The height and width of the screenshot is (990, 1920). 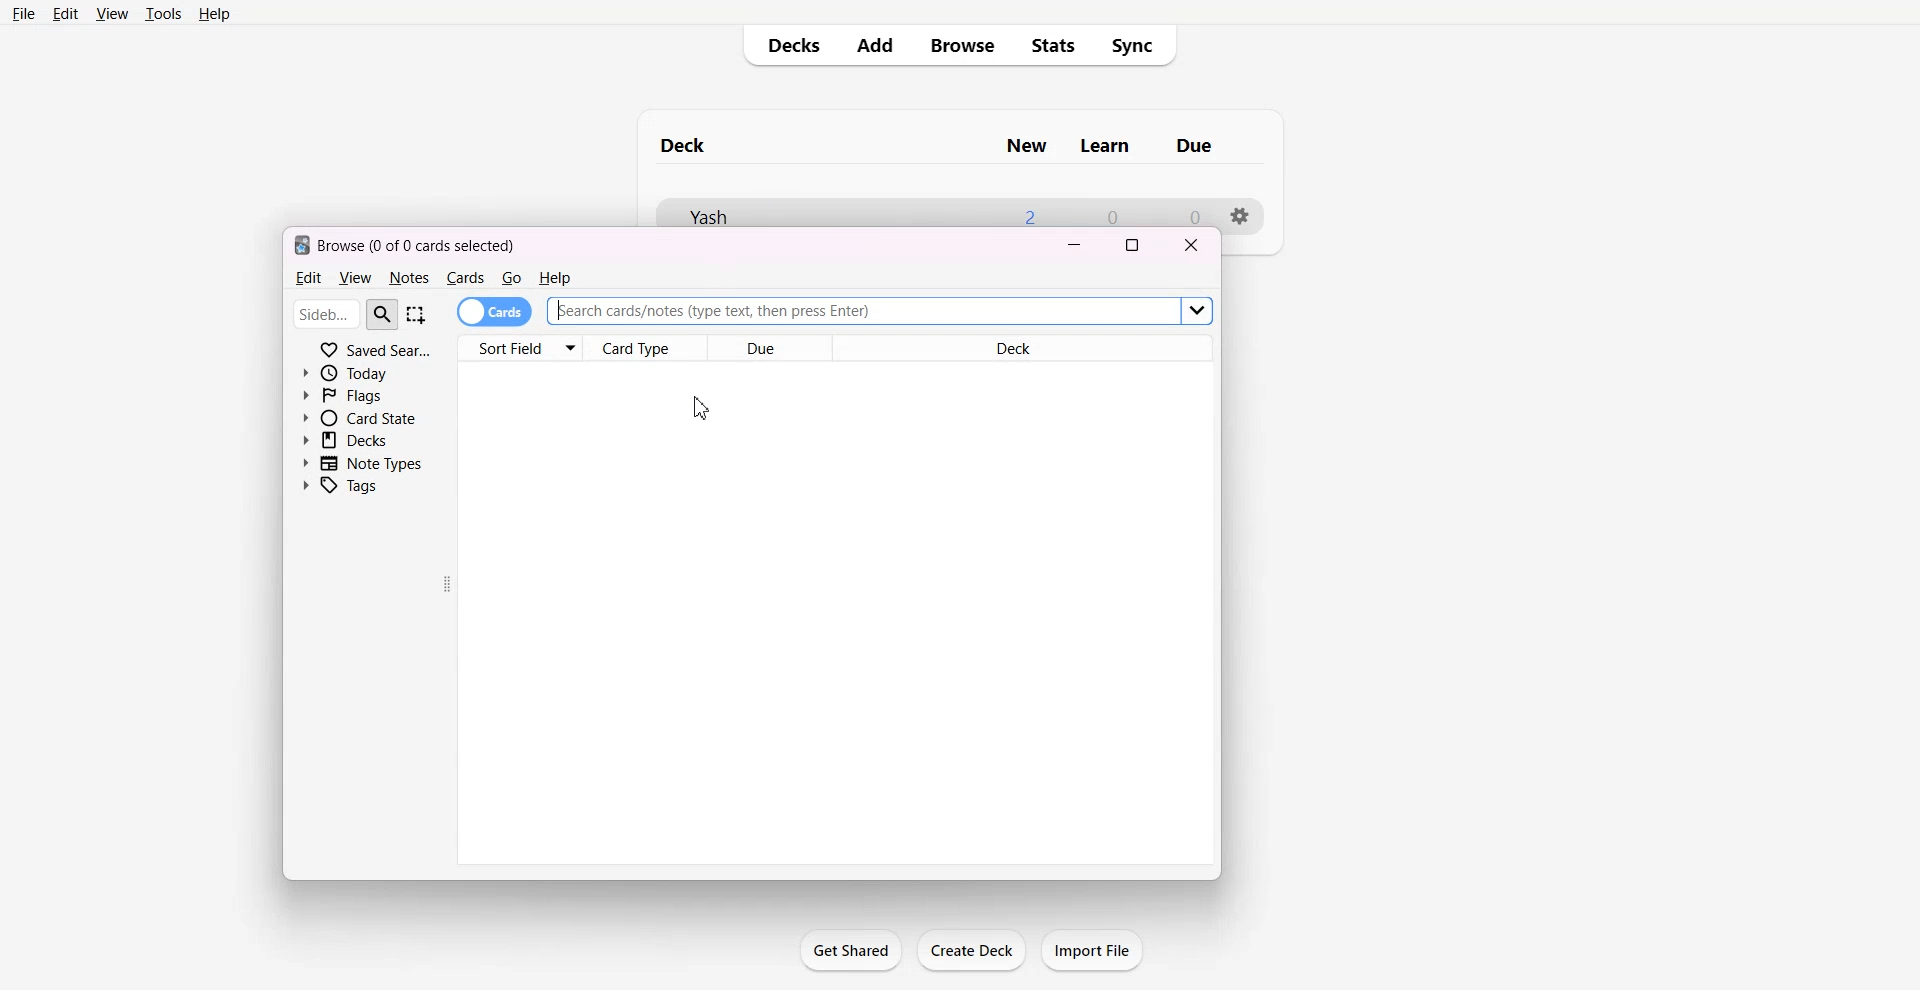 What do you see at coordinates (359, 419) in the screenshot?
I see `Card State` at bounding box center [359, 419].